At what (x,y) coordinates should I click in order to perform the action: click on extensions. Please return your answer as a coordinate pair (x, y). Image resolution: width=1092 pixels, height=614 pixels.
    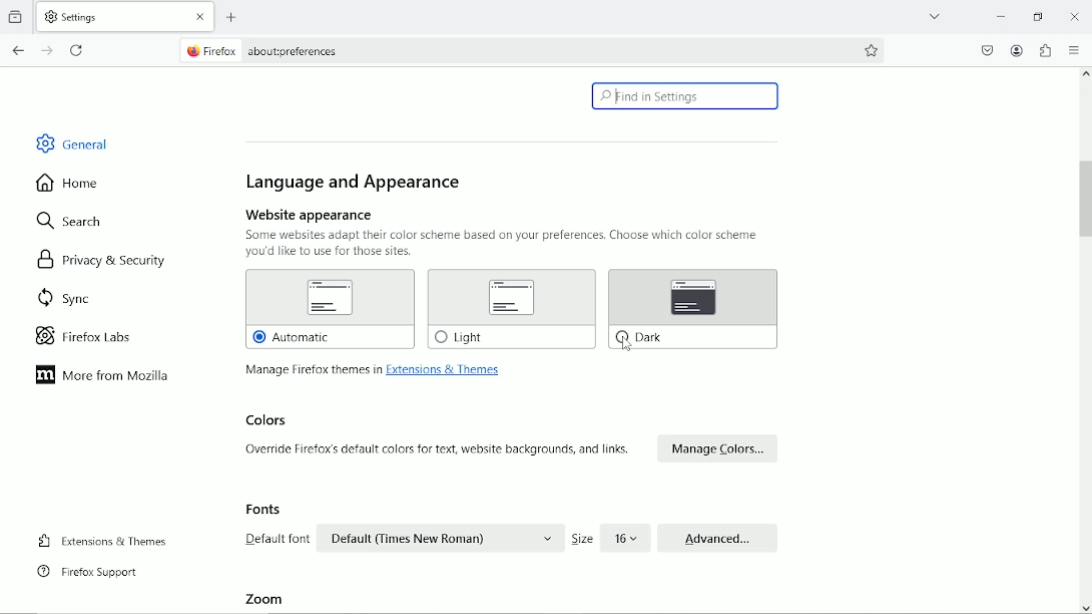
    Looking at the image, I should click on (1045, 51).